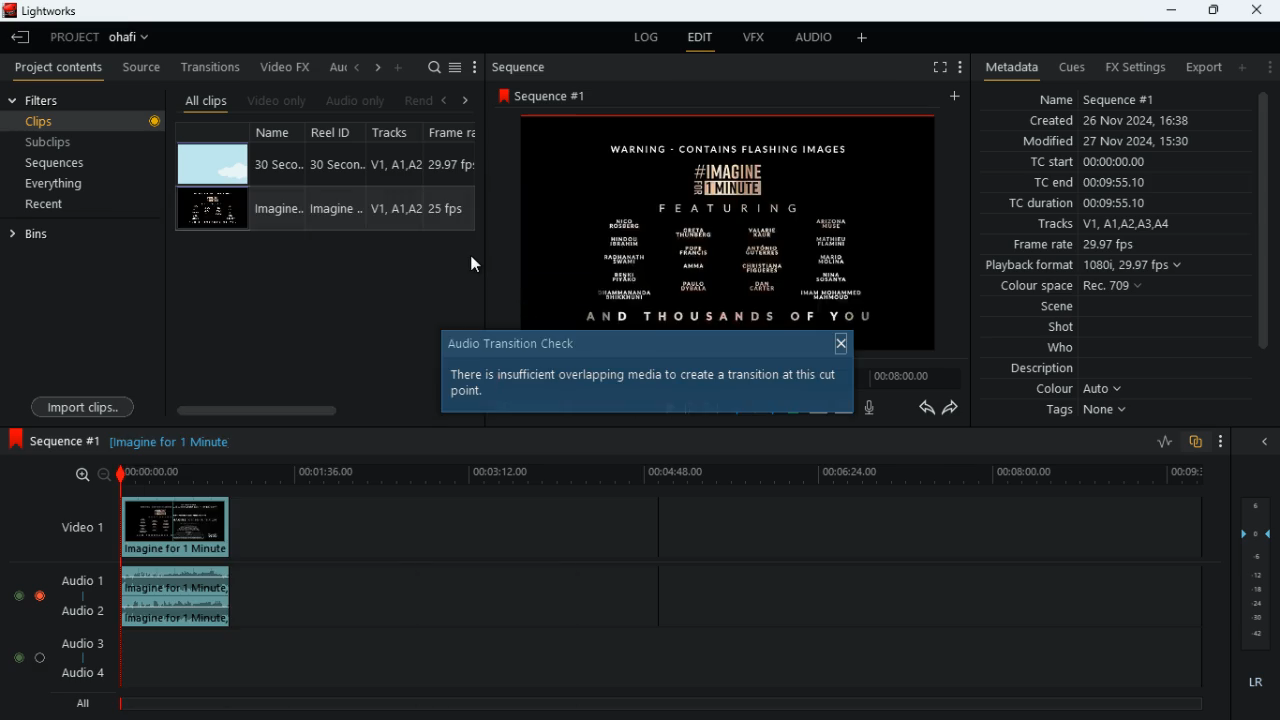 This screenshot has height=720, width=1280. I want to click on menu, so click(475, 68).